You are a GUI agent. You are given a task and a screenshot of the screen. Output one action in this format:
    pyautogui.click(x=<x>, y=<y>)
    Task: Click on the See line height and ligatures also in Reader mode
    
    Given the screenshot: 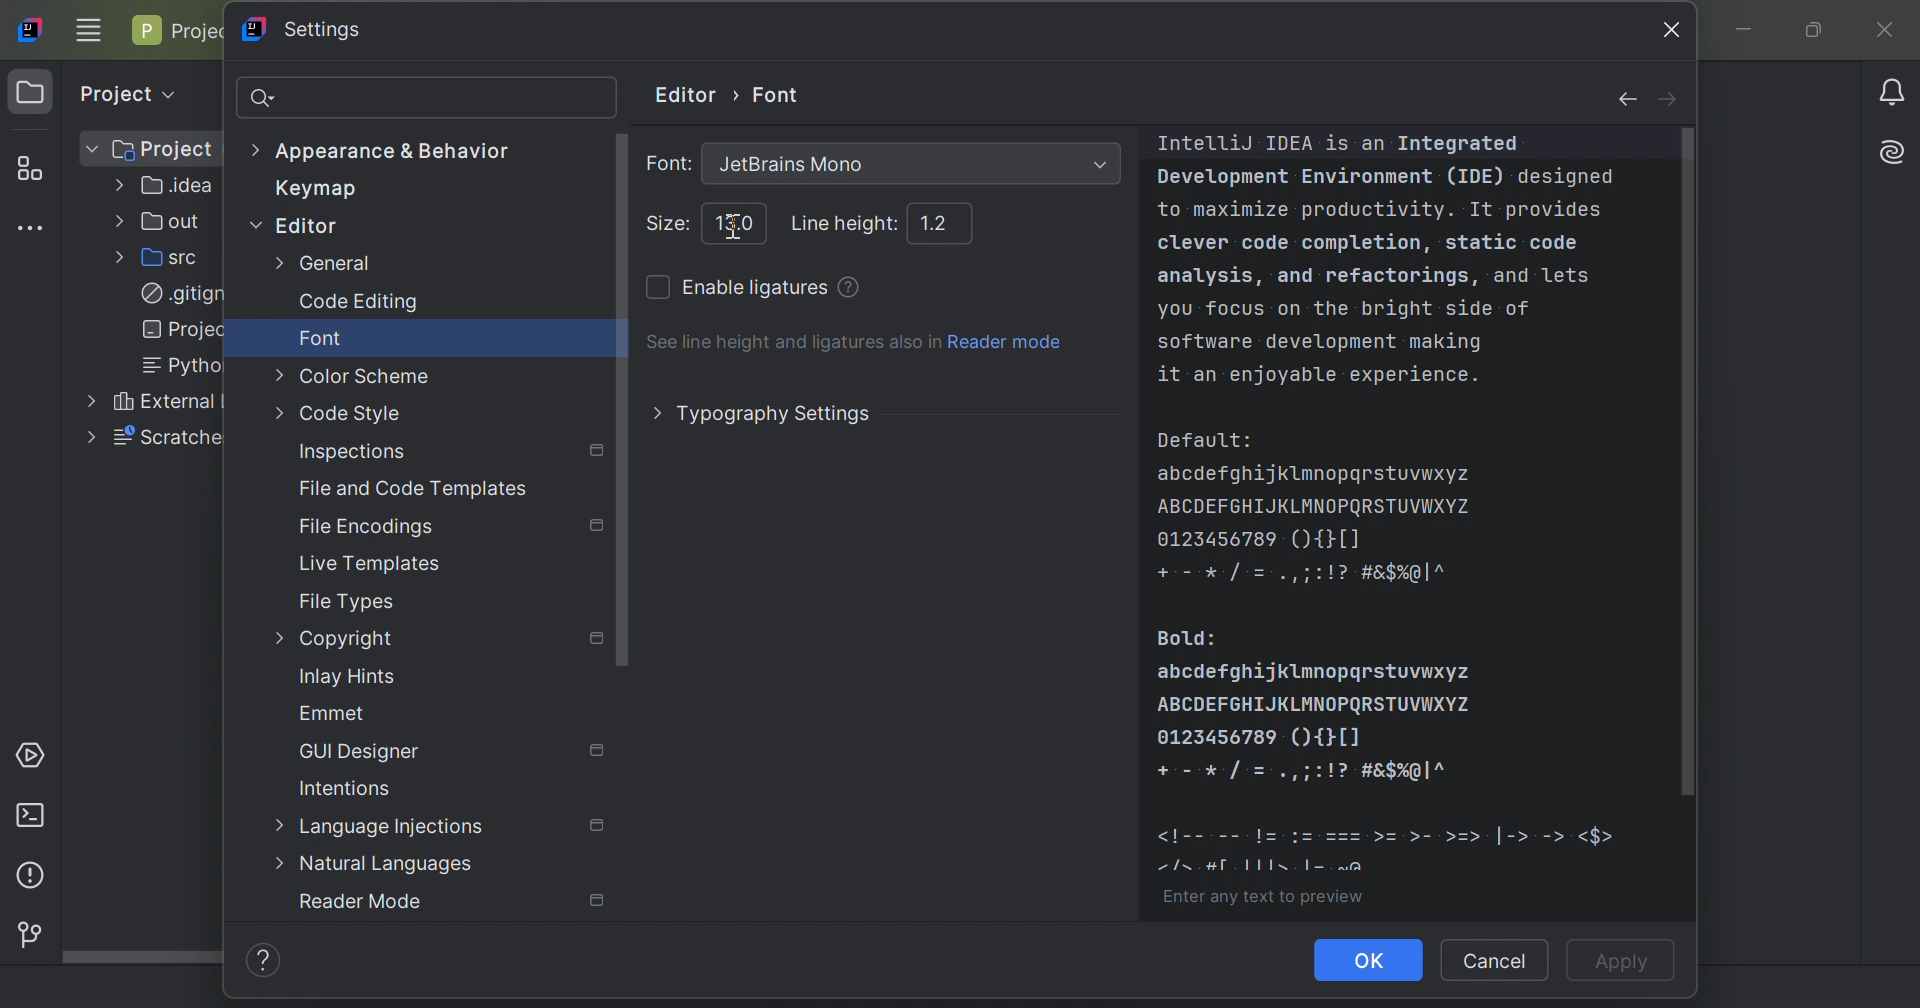 What is the action you would take?
    pyautogui.click(x=855, y=341)
    